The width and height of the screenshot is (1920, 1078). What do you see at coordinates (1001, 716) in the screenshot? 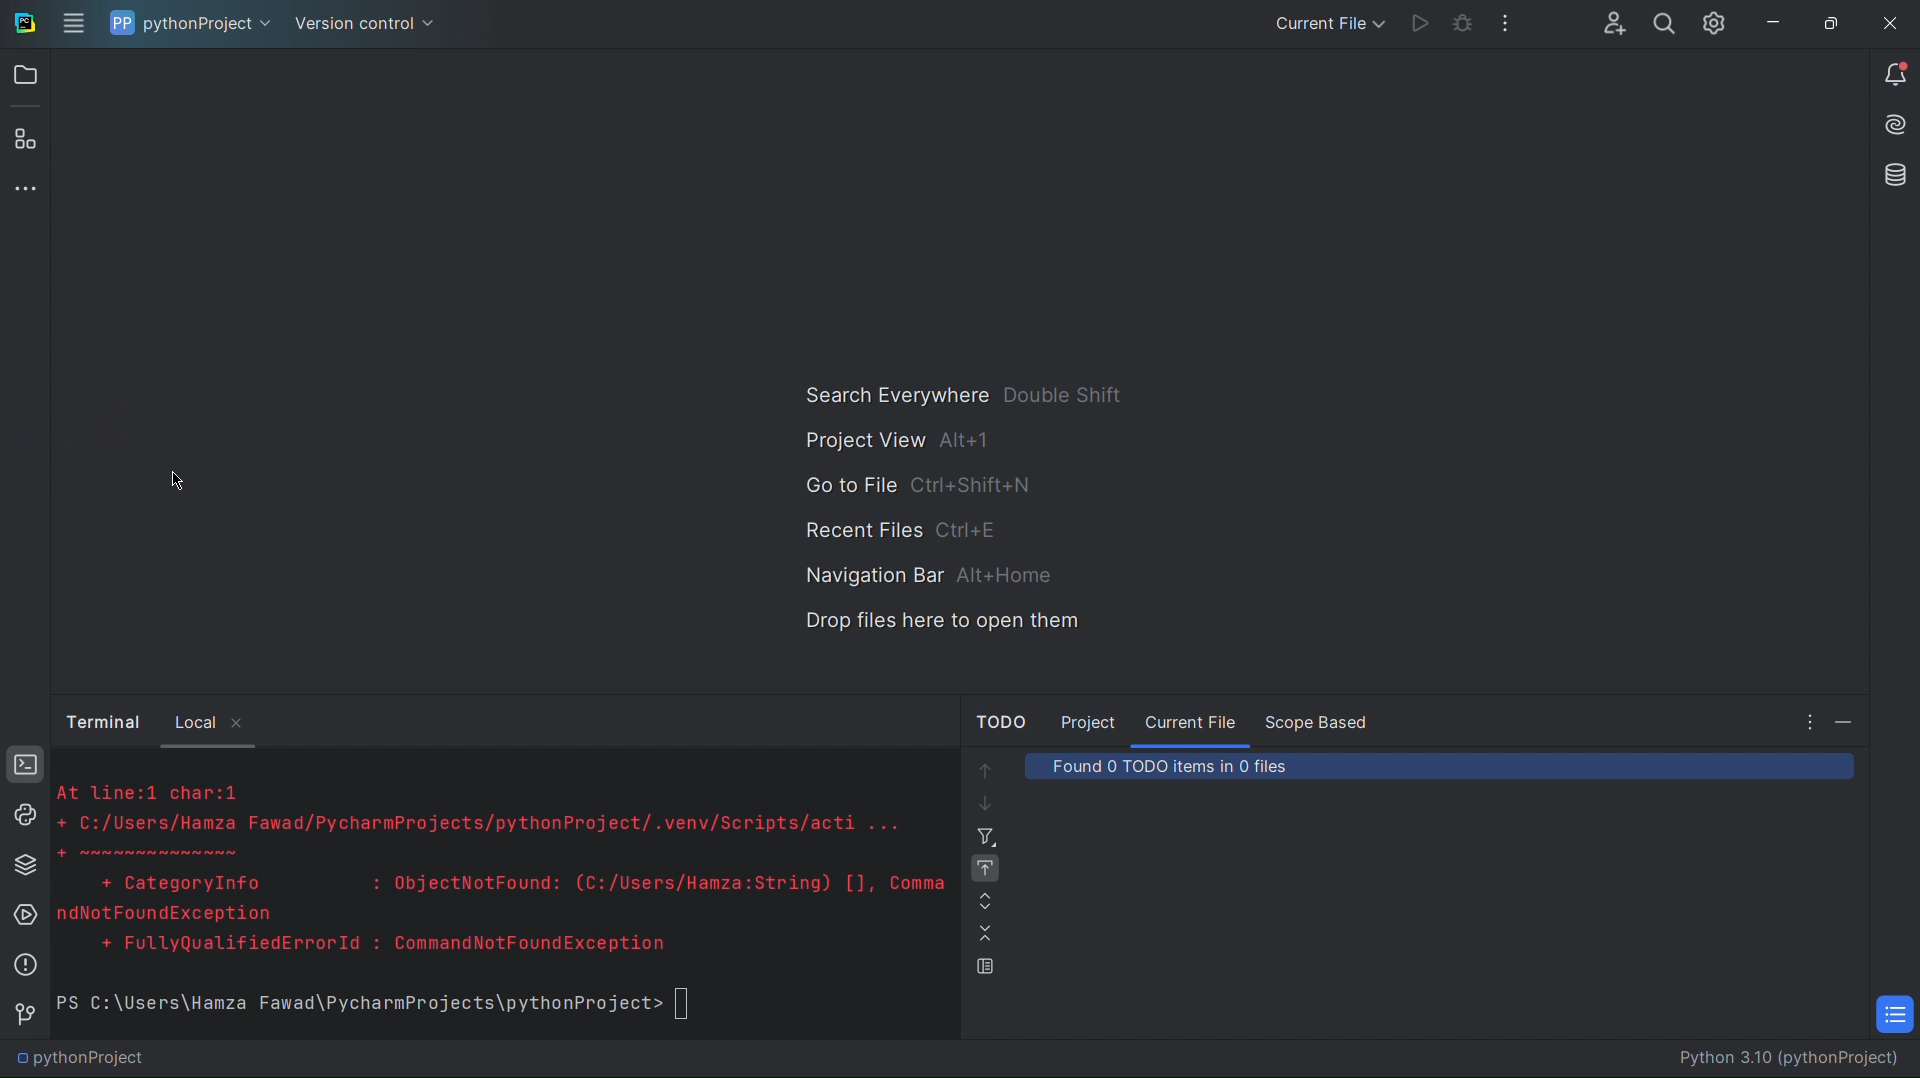
I see `TODO` at bounding box center [1001, 716].